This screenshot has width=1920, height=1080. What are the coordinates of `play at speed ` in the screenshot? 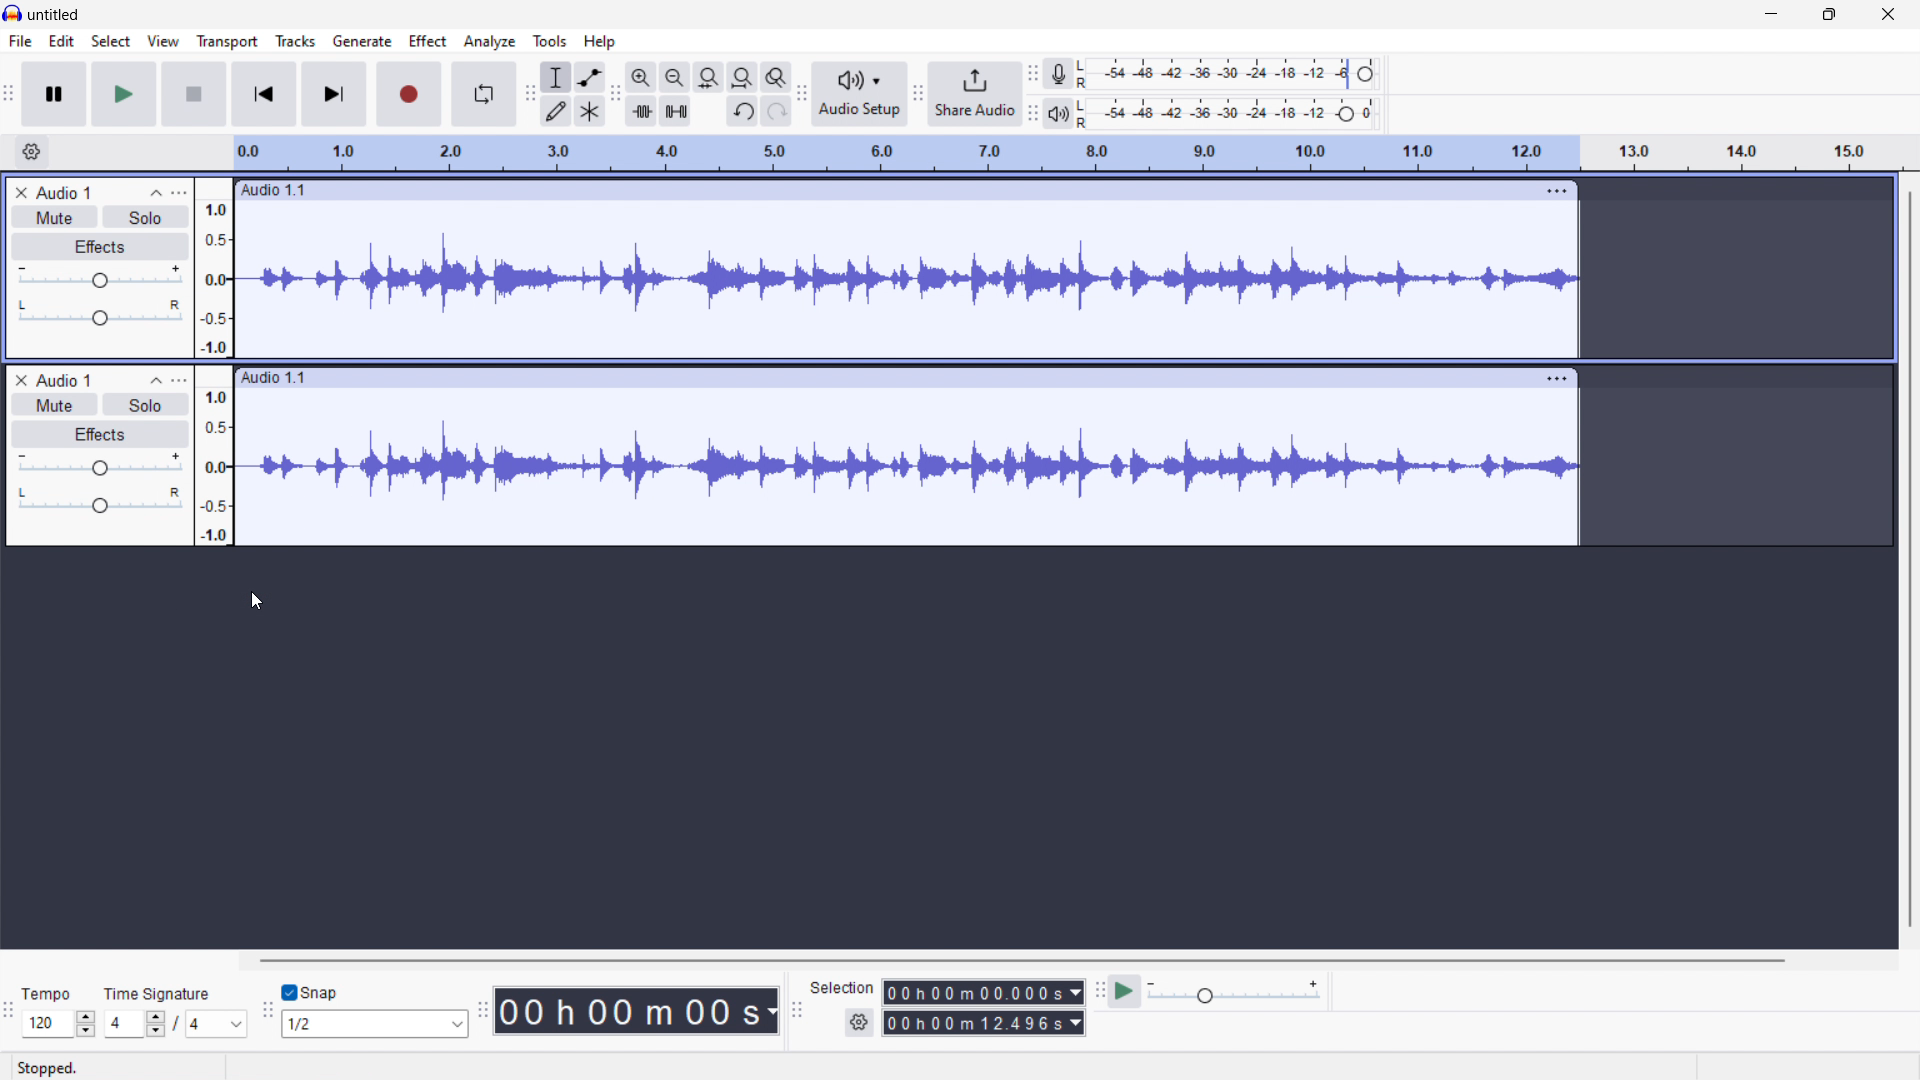 It's located at (1124, 990).